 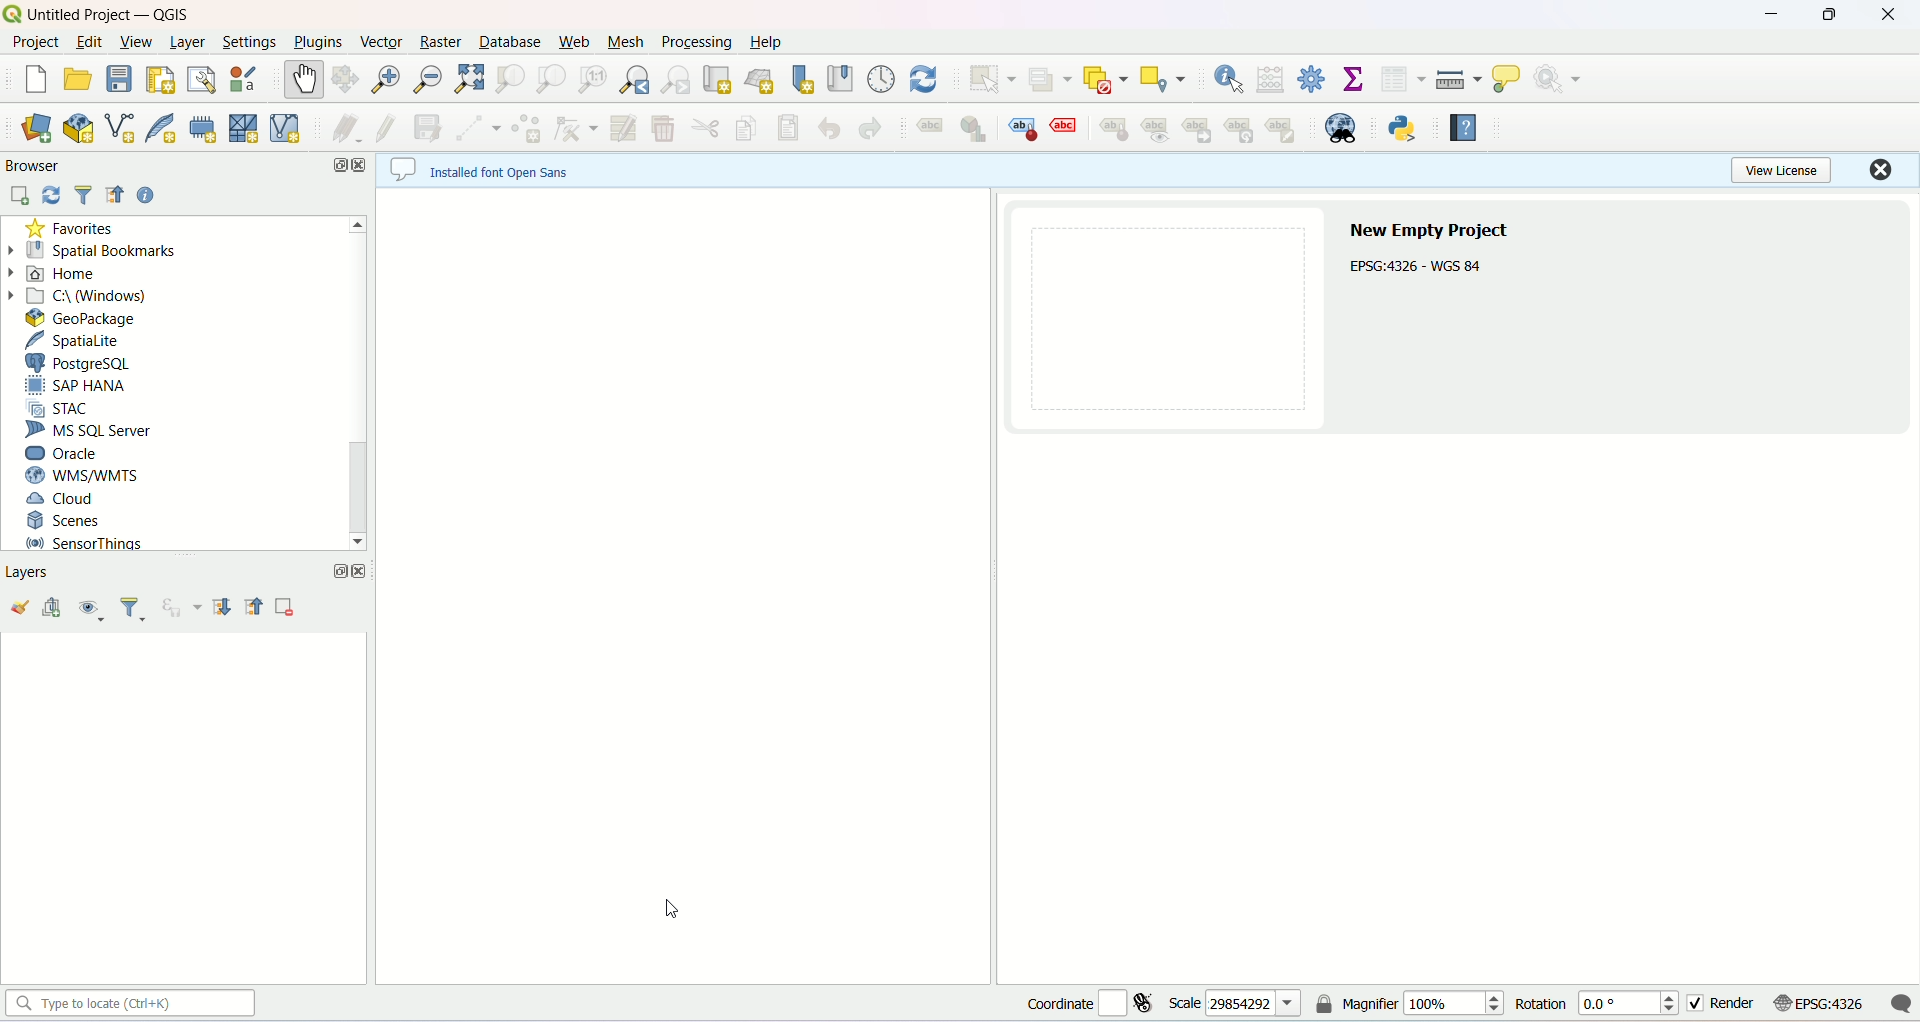 I want to click on expand all, so click(x=224, y=608).